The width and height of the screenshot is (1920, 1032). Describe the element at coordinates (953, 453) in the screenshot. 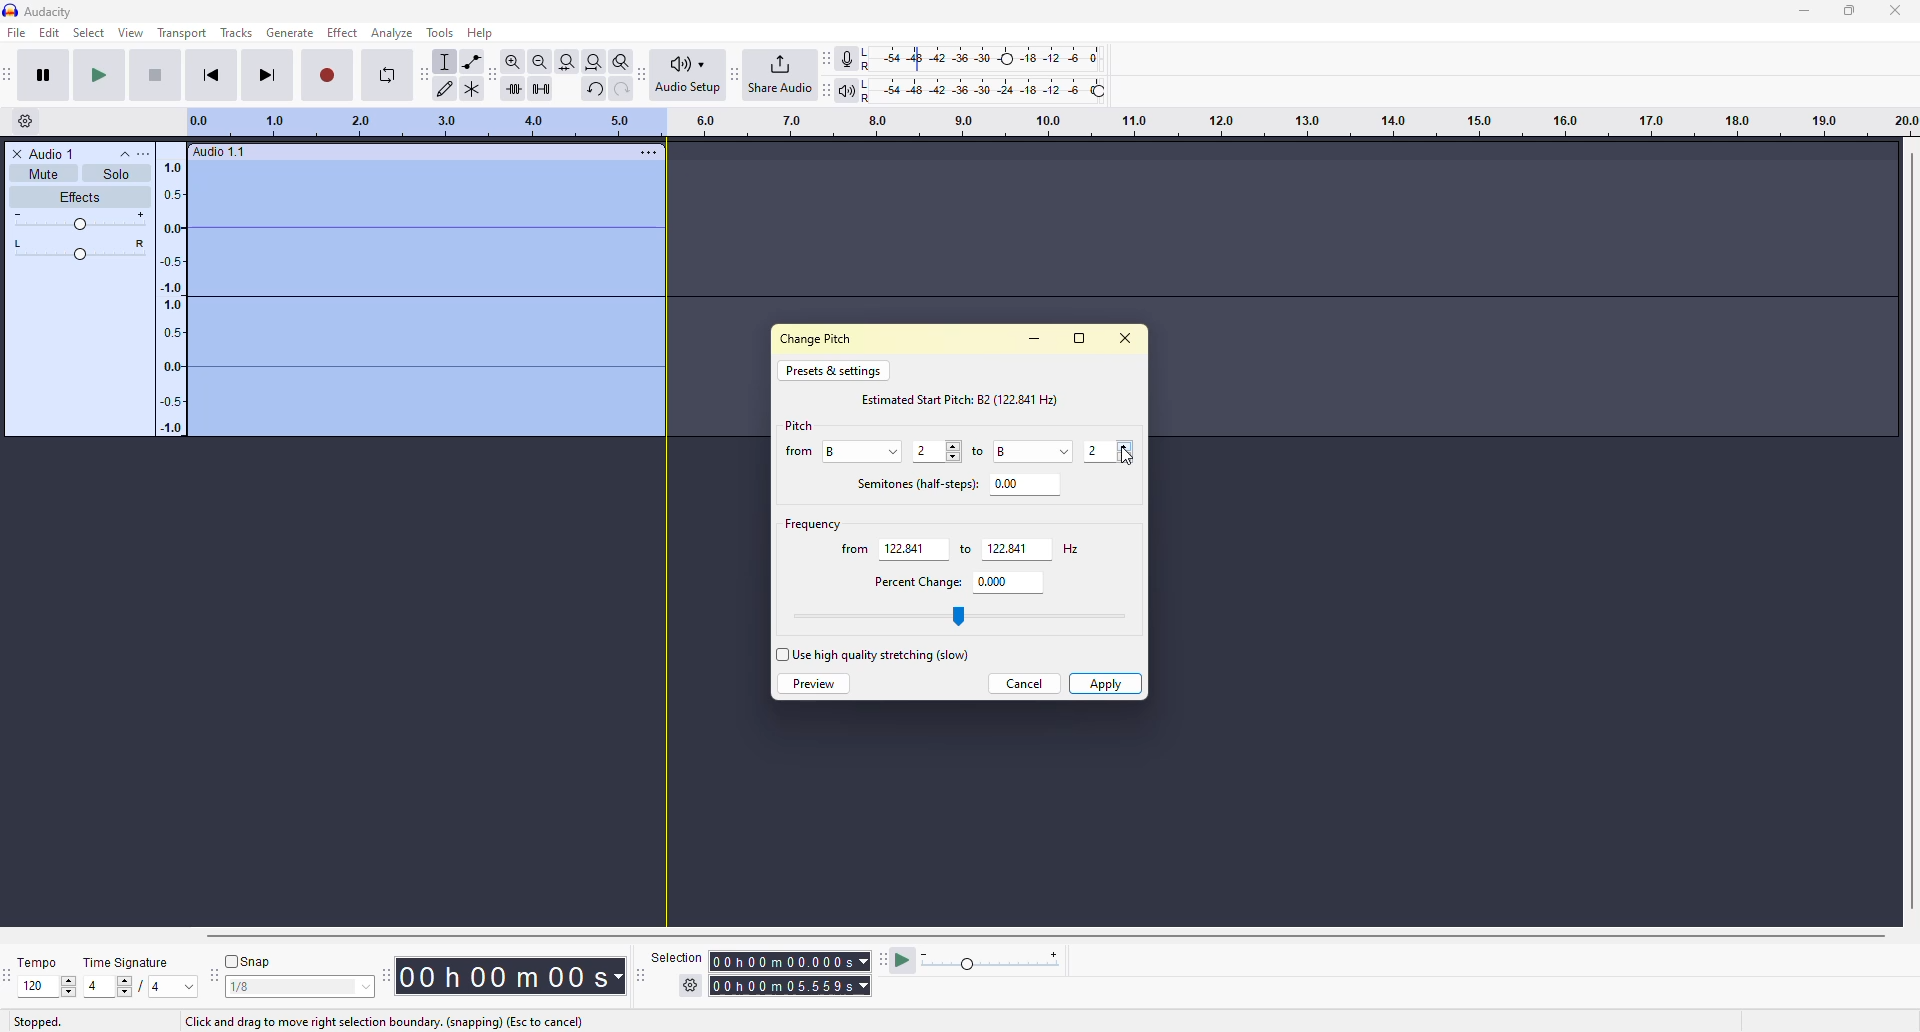

I see `adjust` at that location.